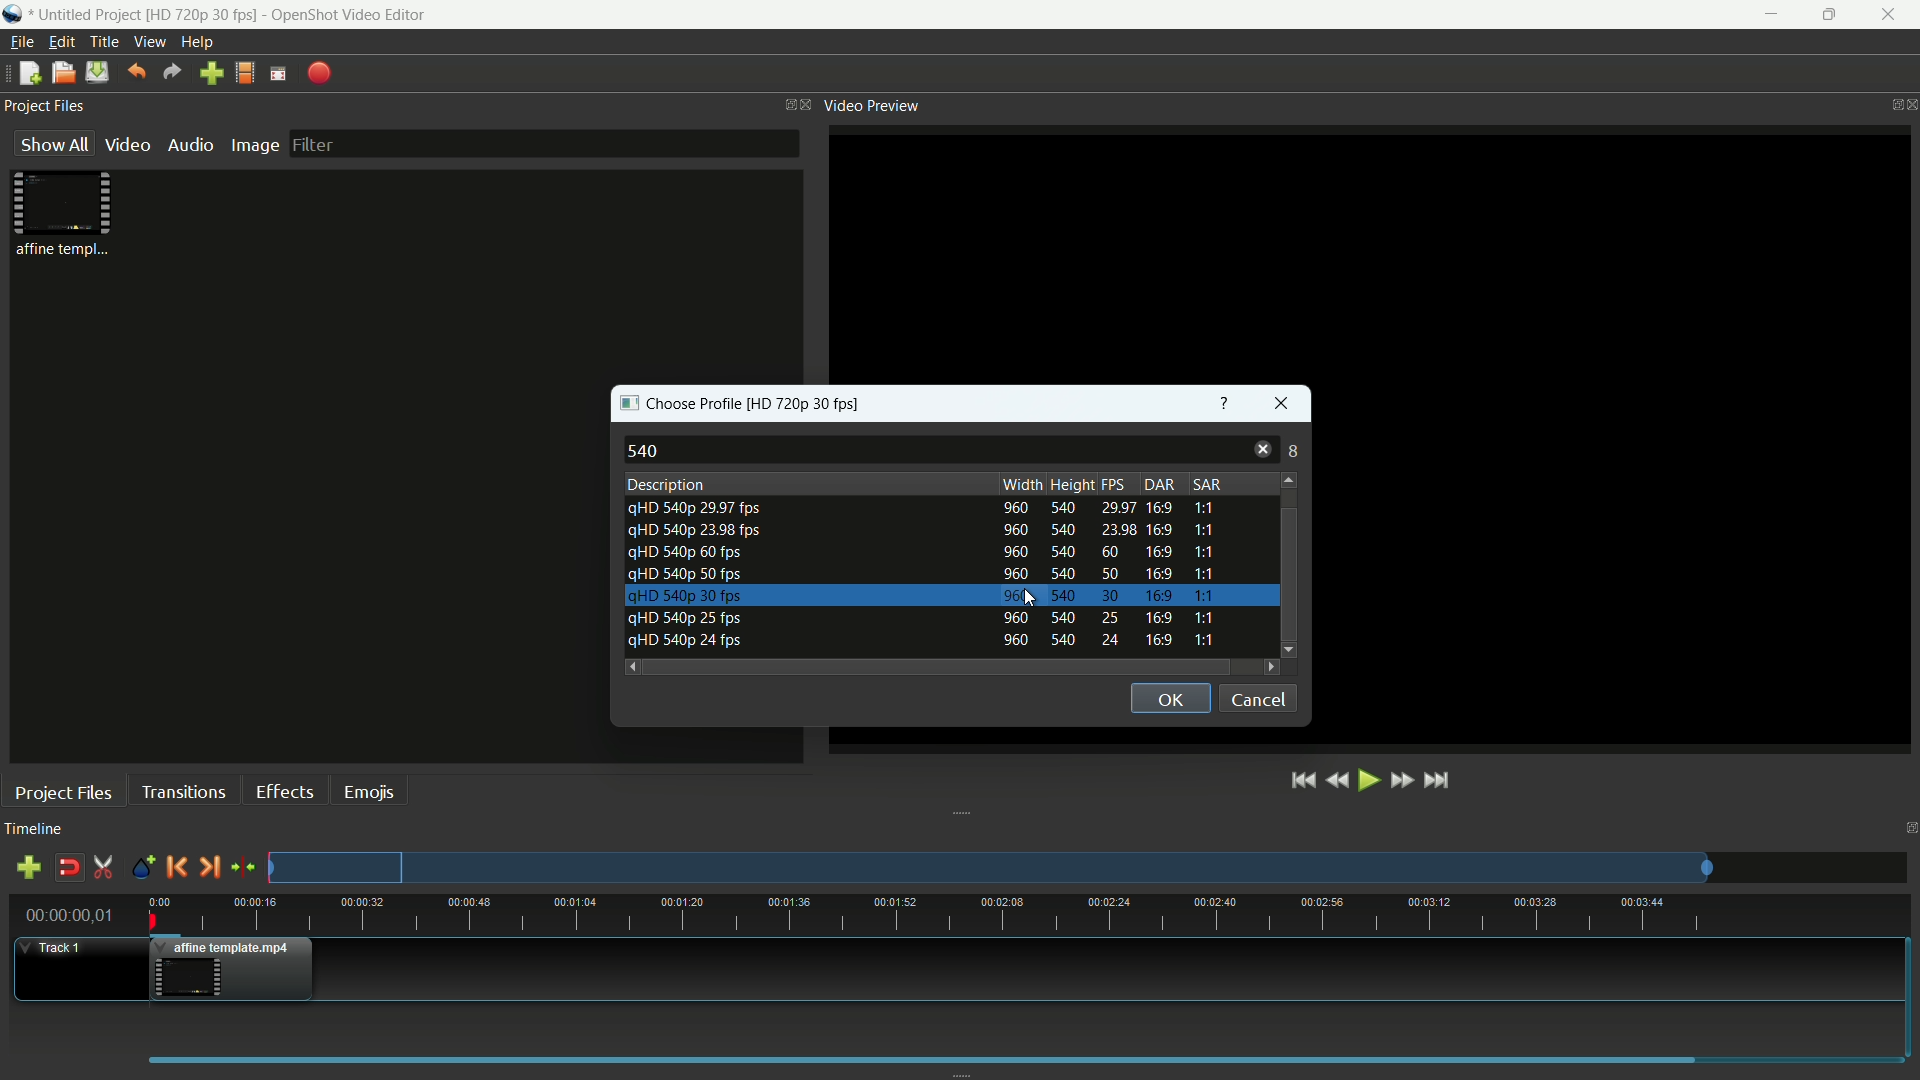  I want to click on close project files, so click(808, 104).